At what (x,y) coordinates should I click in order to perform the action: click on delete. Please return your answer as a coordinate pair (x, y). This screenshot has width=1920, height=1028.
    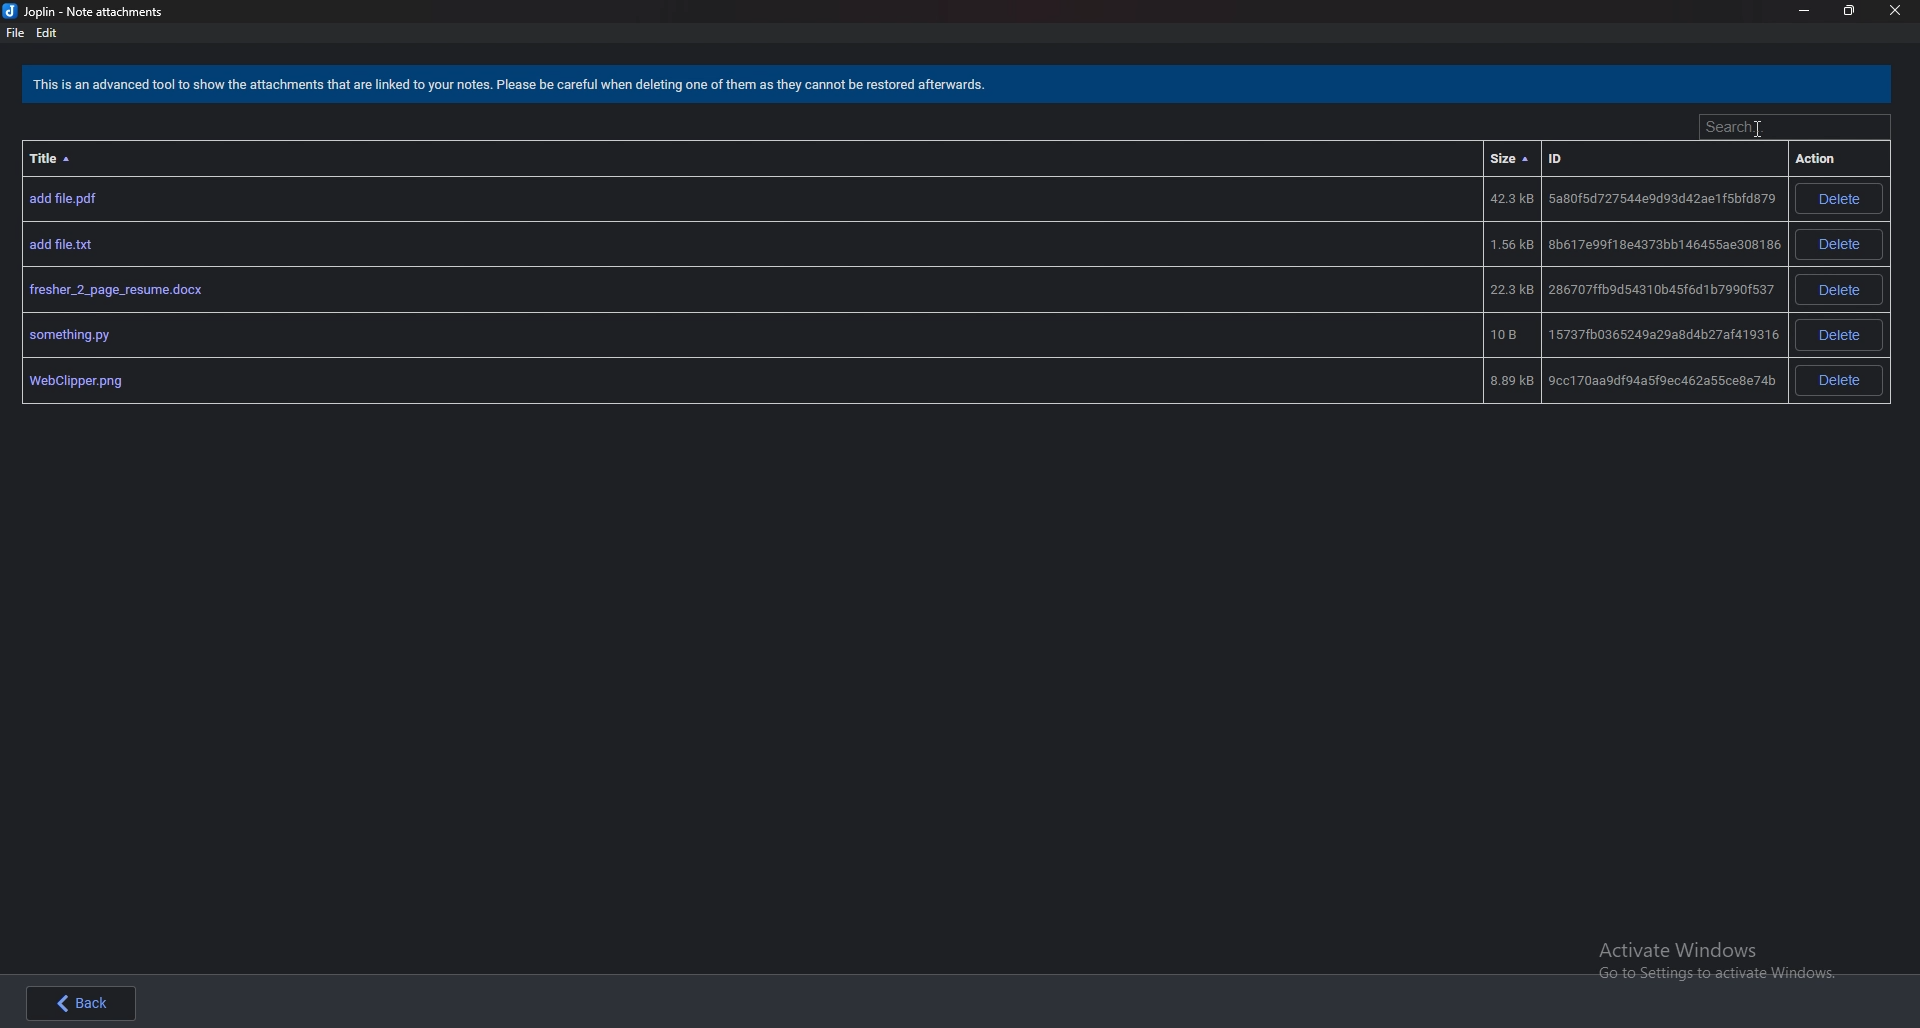
    Looking at the image, I should click on (1841, 380).